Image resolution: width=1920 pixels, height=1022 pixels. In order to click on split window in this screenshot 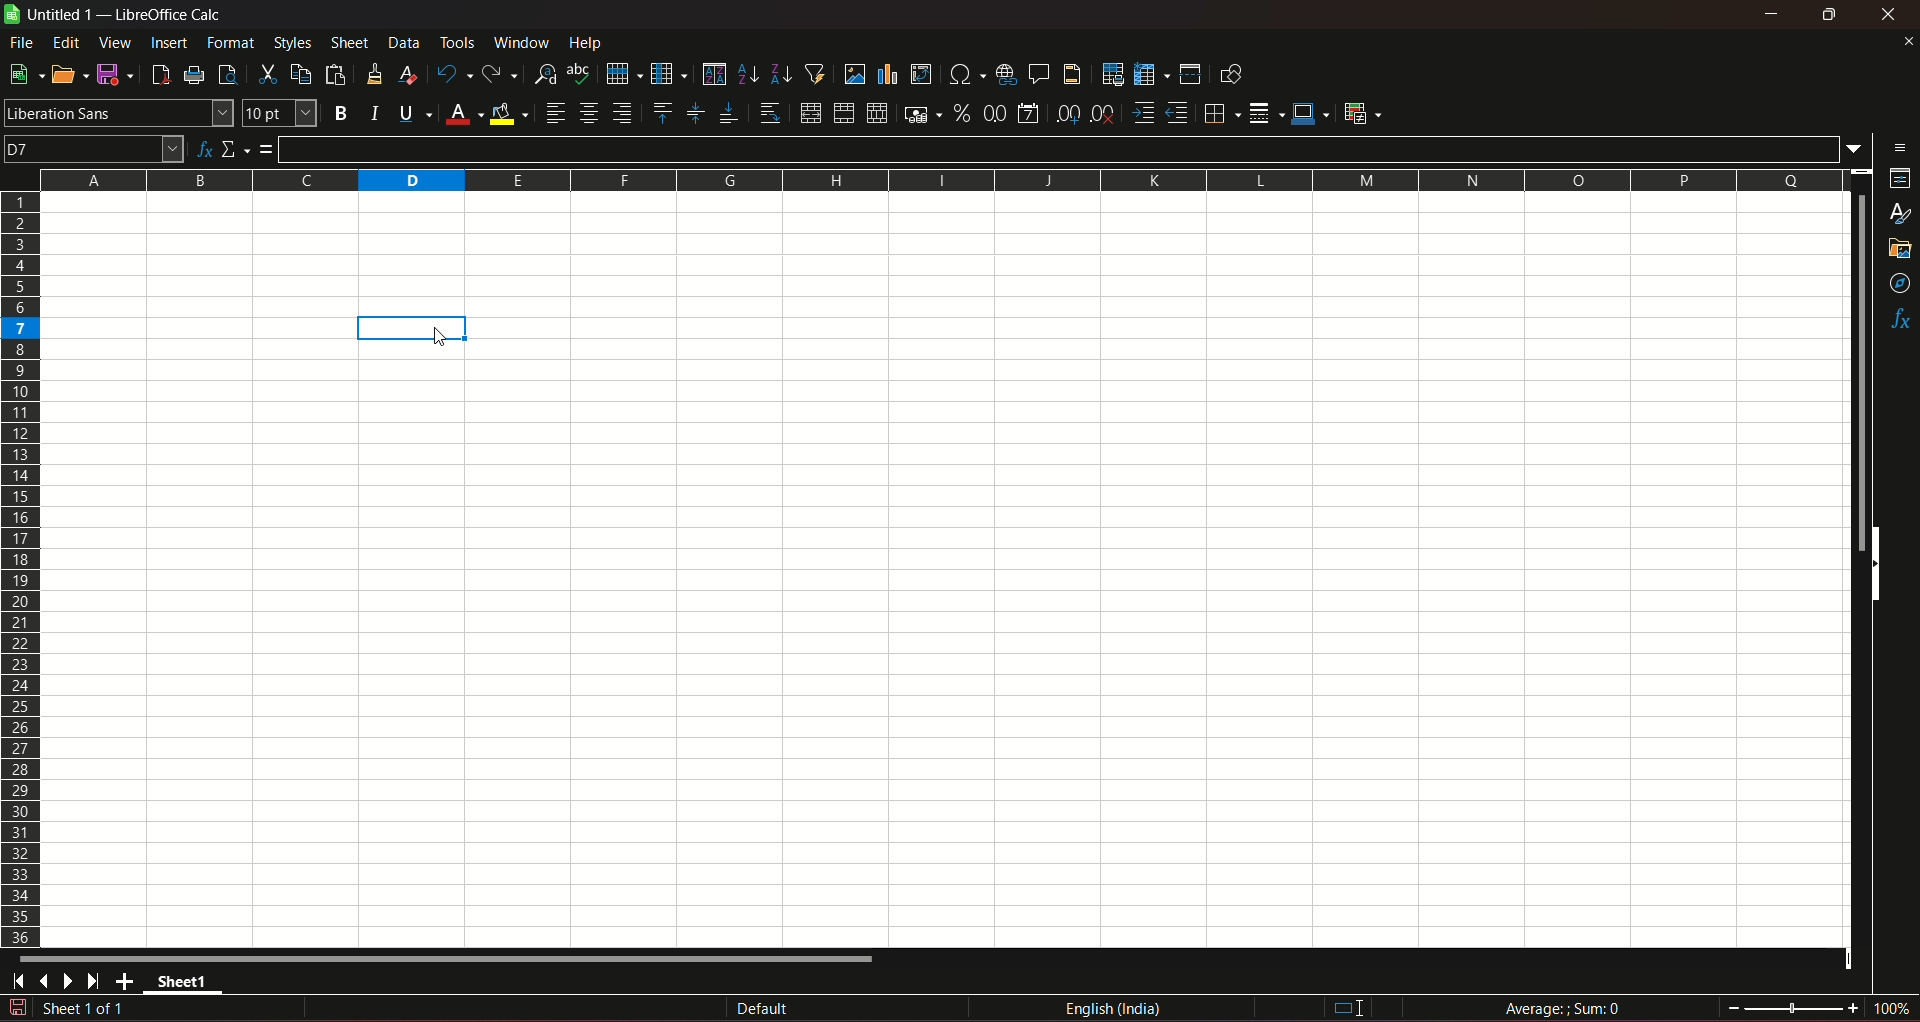, I will do `click(1190, 74)`.